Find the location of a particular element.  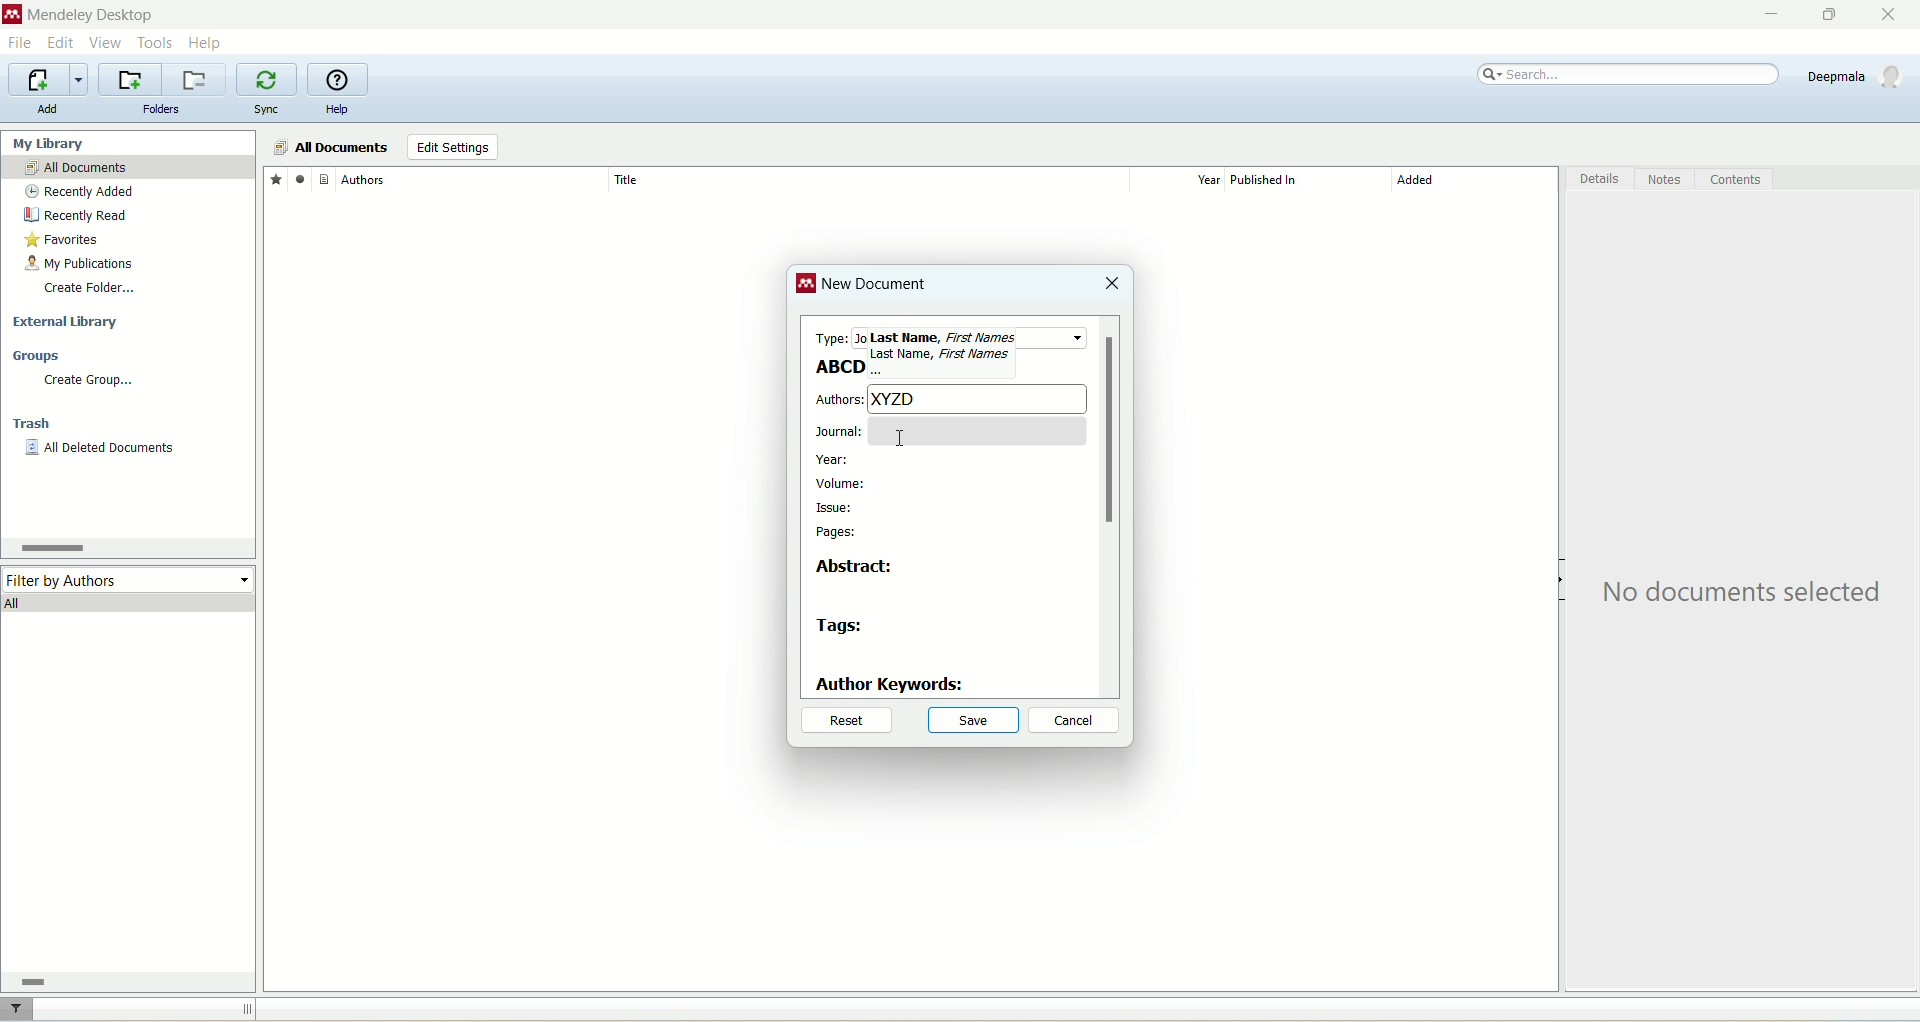

help is located at coordinates (207, 42).